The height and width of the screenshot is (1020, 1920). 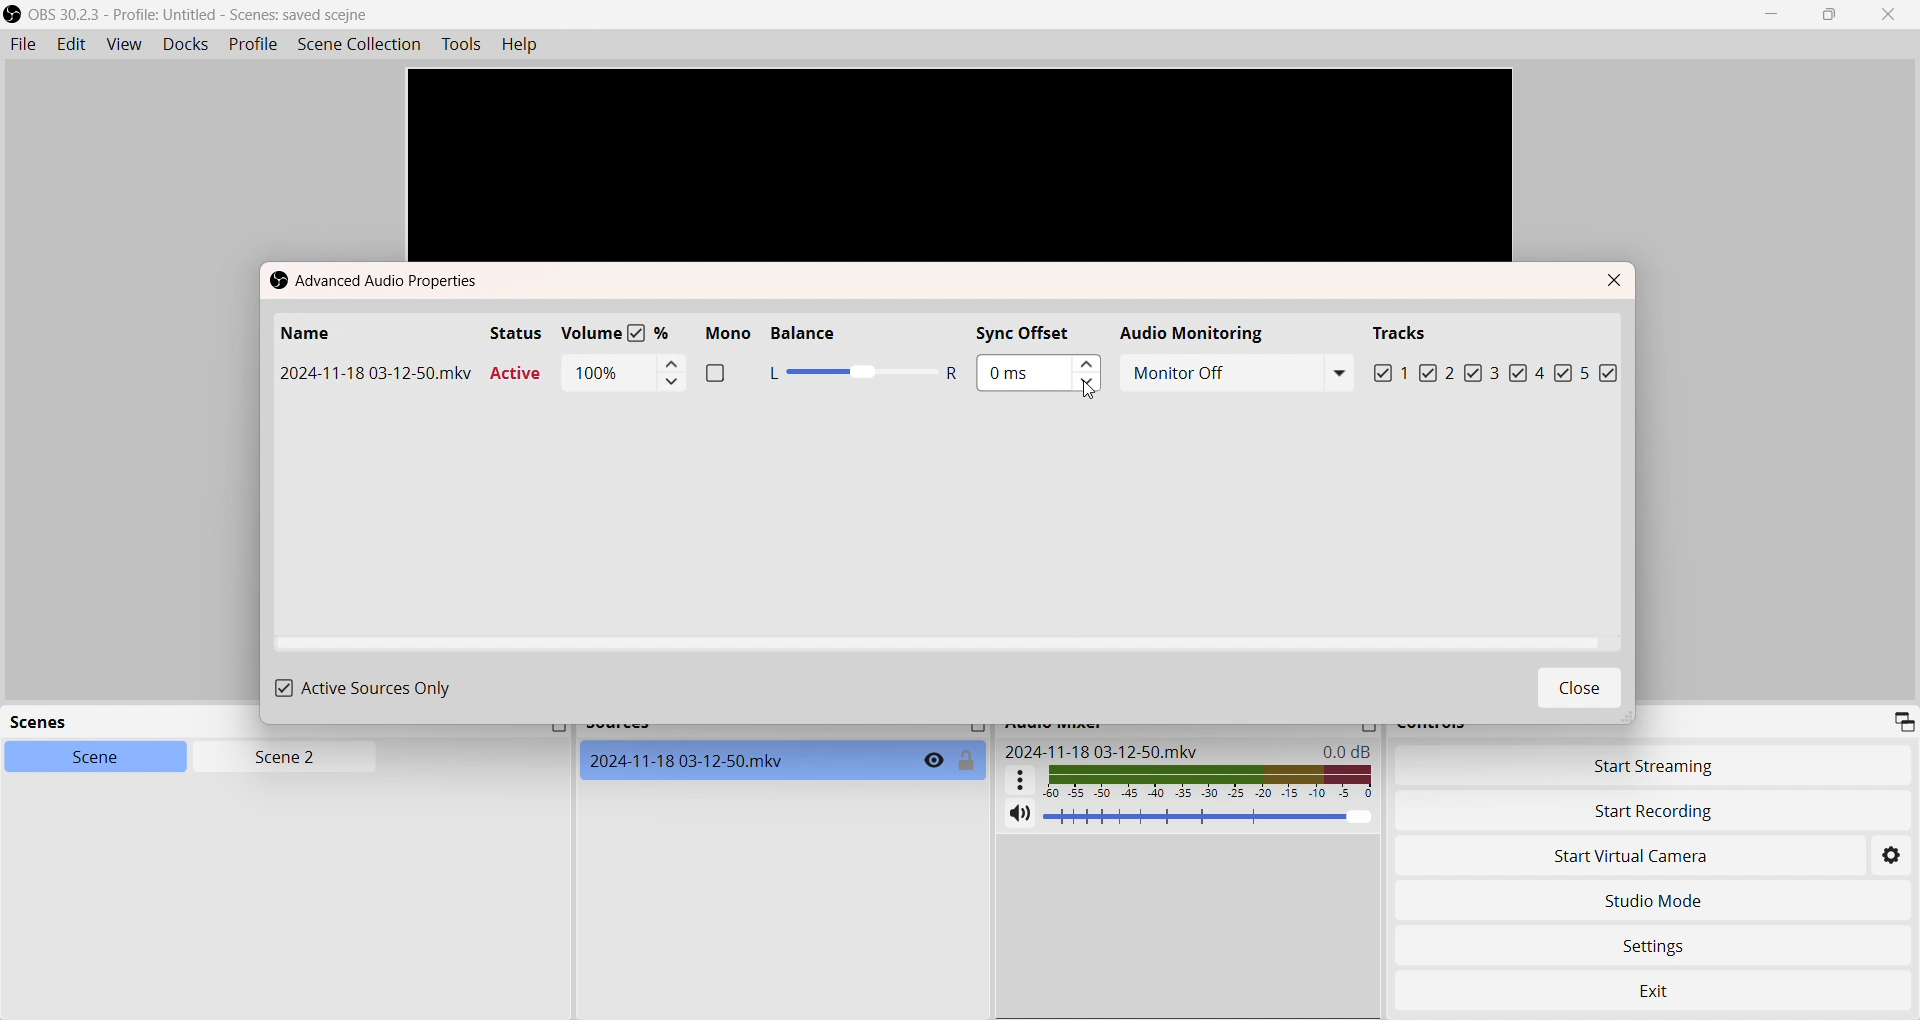 What do you see at coordinates (516, 333) in the screenshot?
I see `Status` at bounding box center [516, 333].